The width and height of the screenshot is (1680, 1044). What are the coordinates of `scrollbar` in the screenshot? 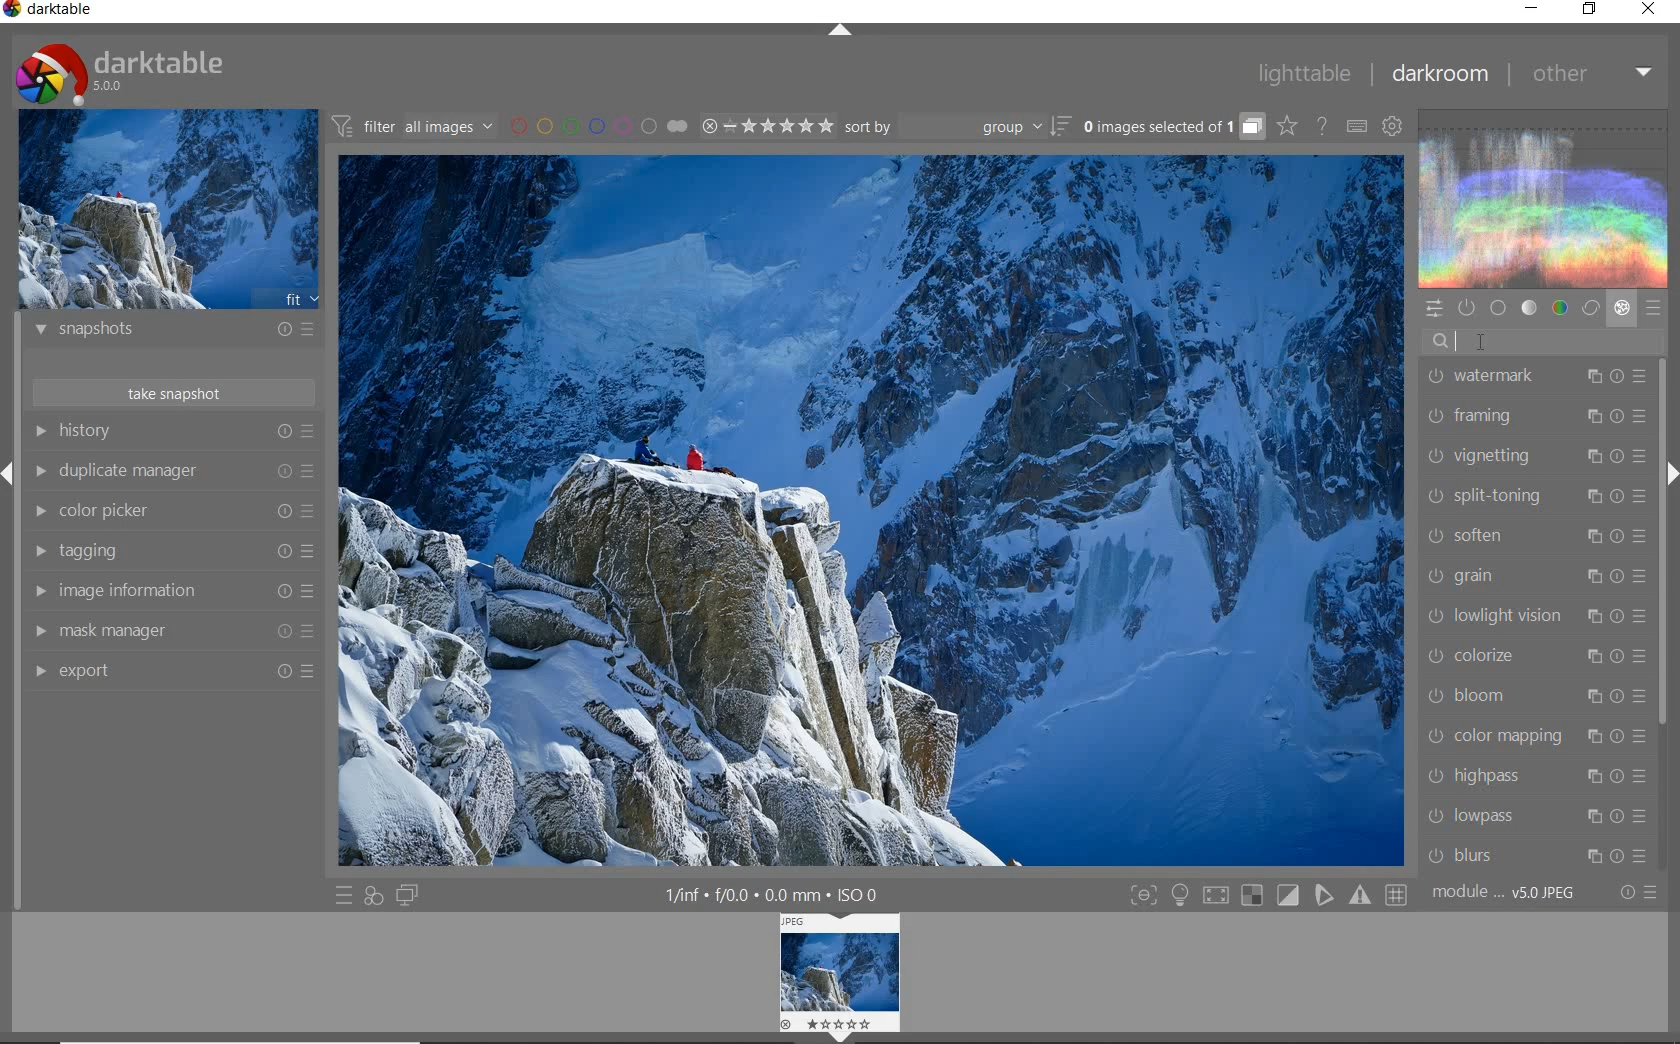 It's located at (1663, 539).